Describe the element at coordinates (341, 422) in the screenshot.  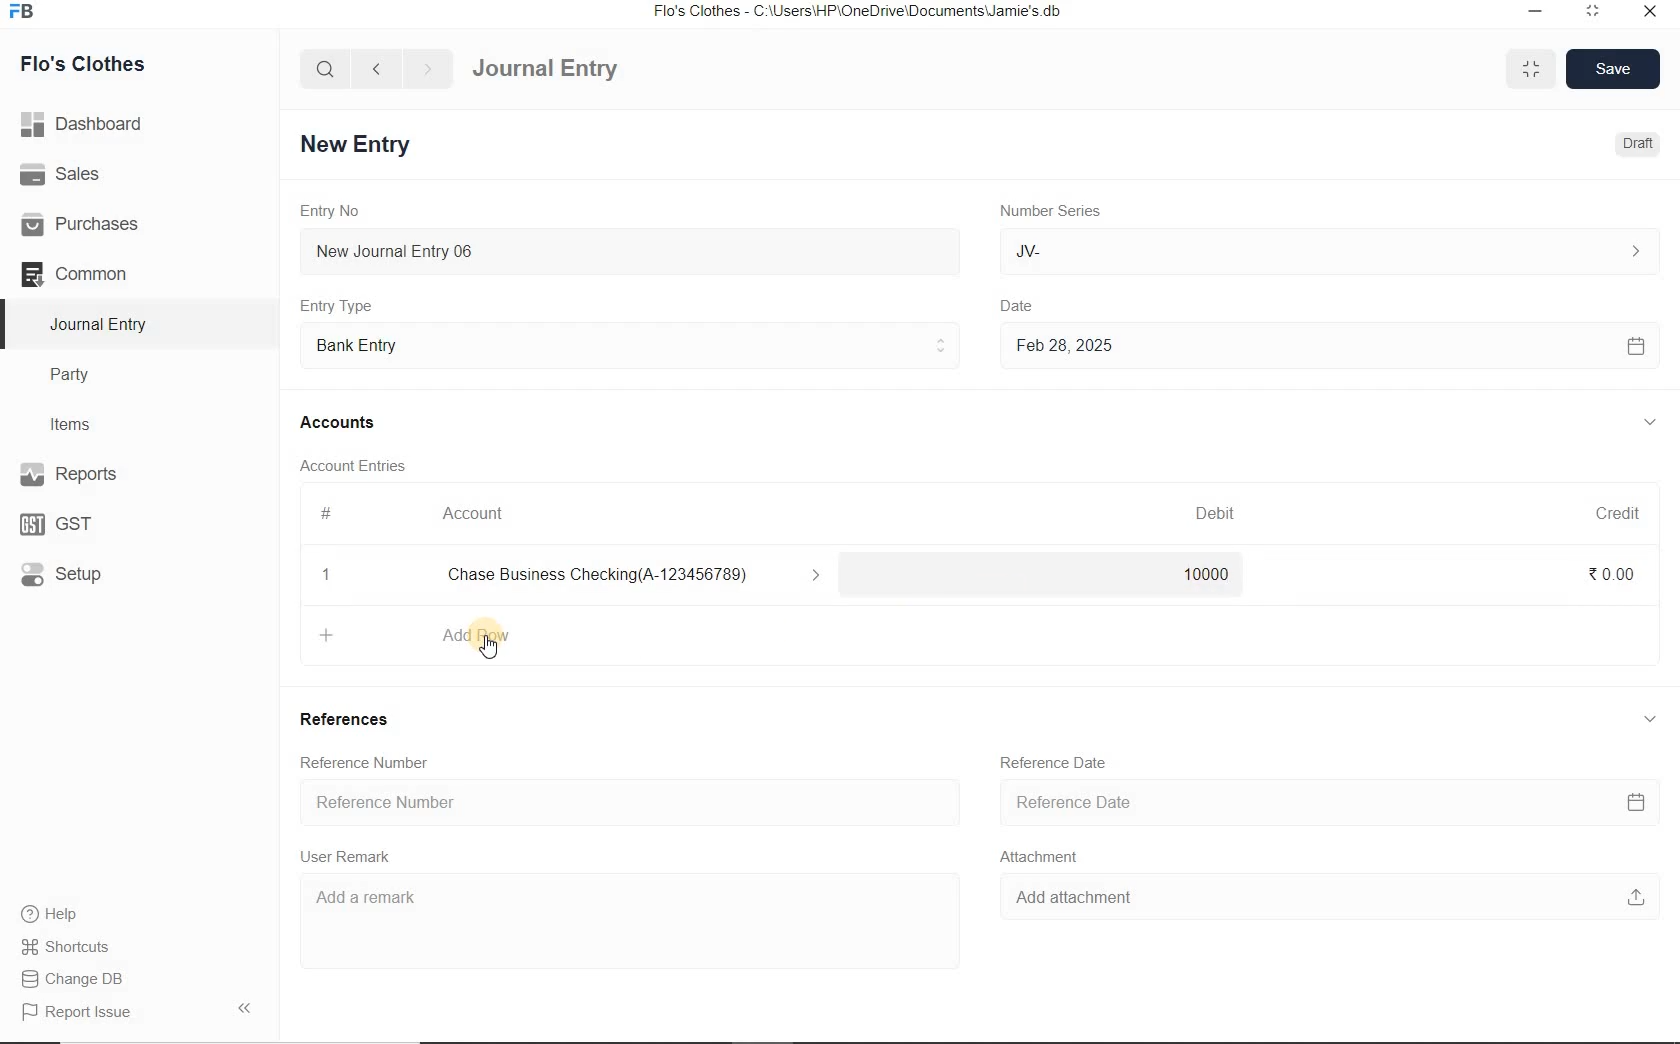
I see `Accounts` at that location.